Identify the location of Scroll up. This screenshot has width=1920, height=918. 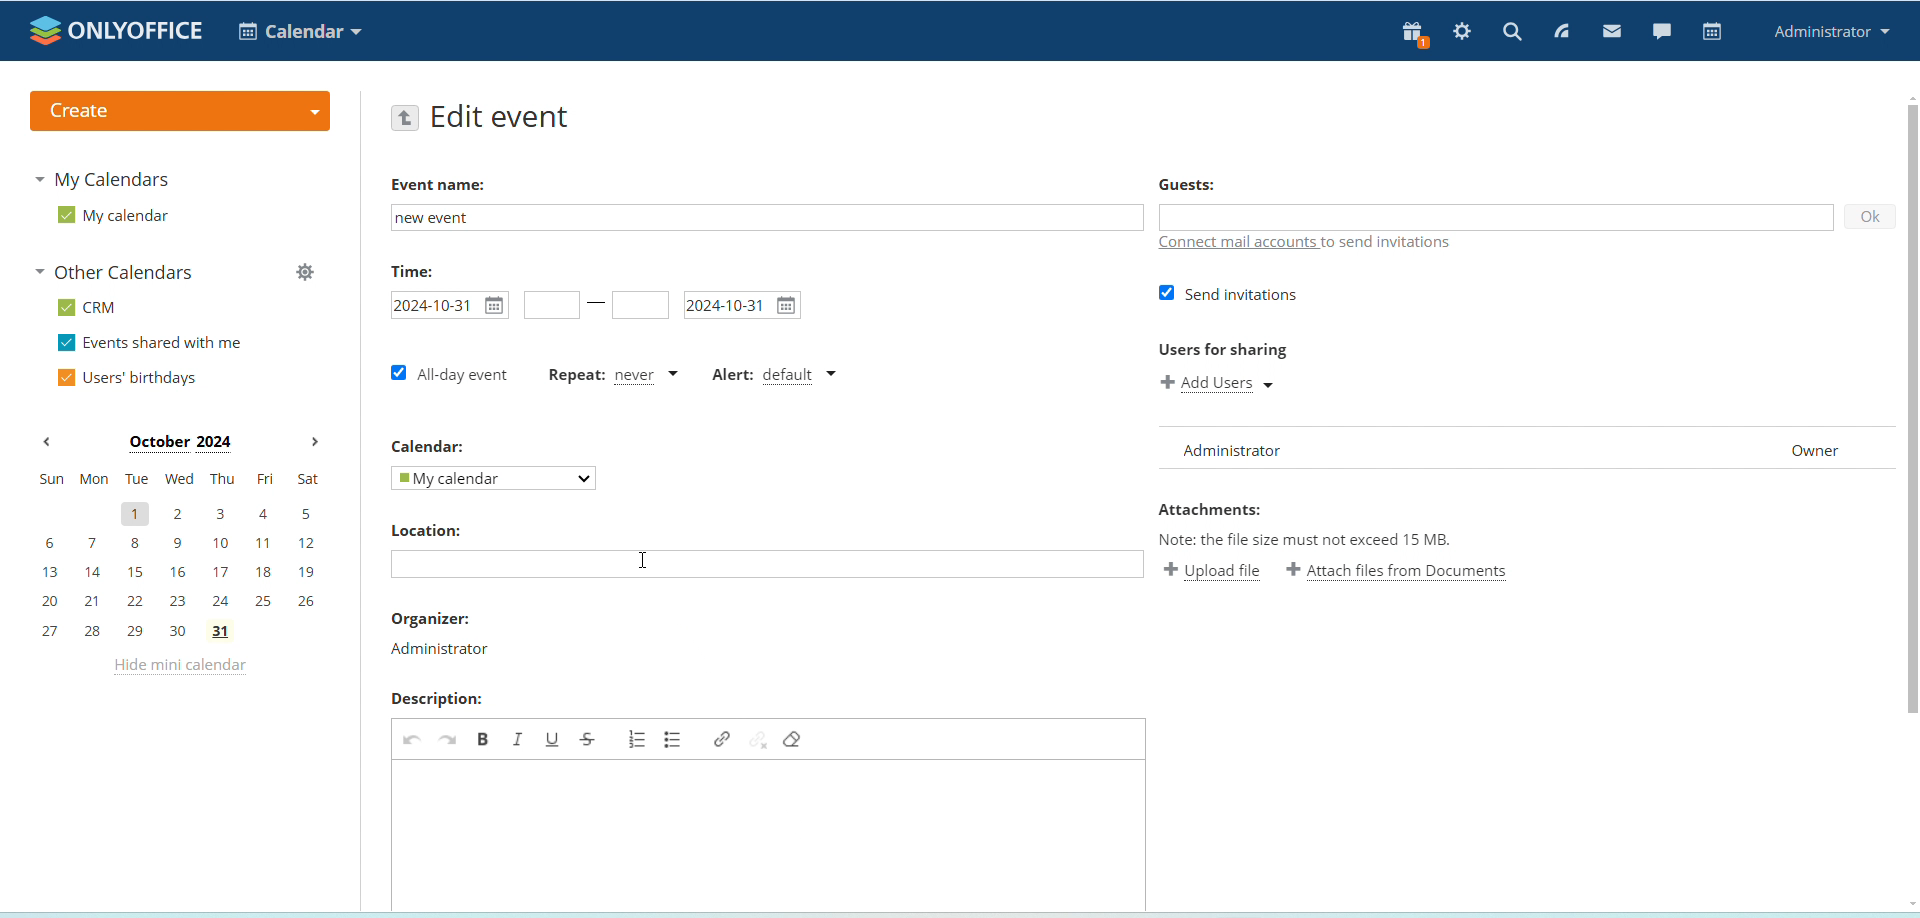
(1908, 96).